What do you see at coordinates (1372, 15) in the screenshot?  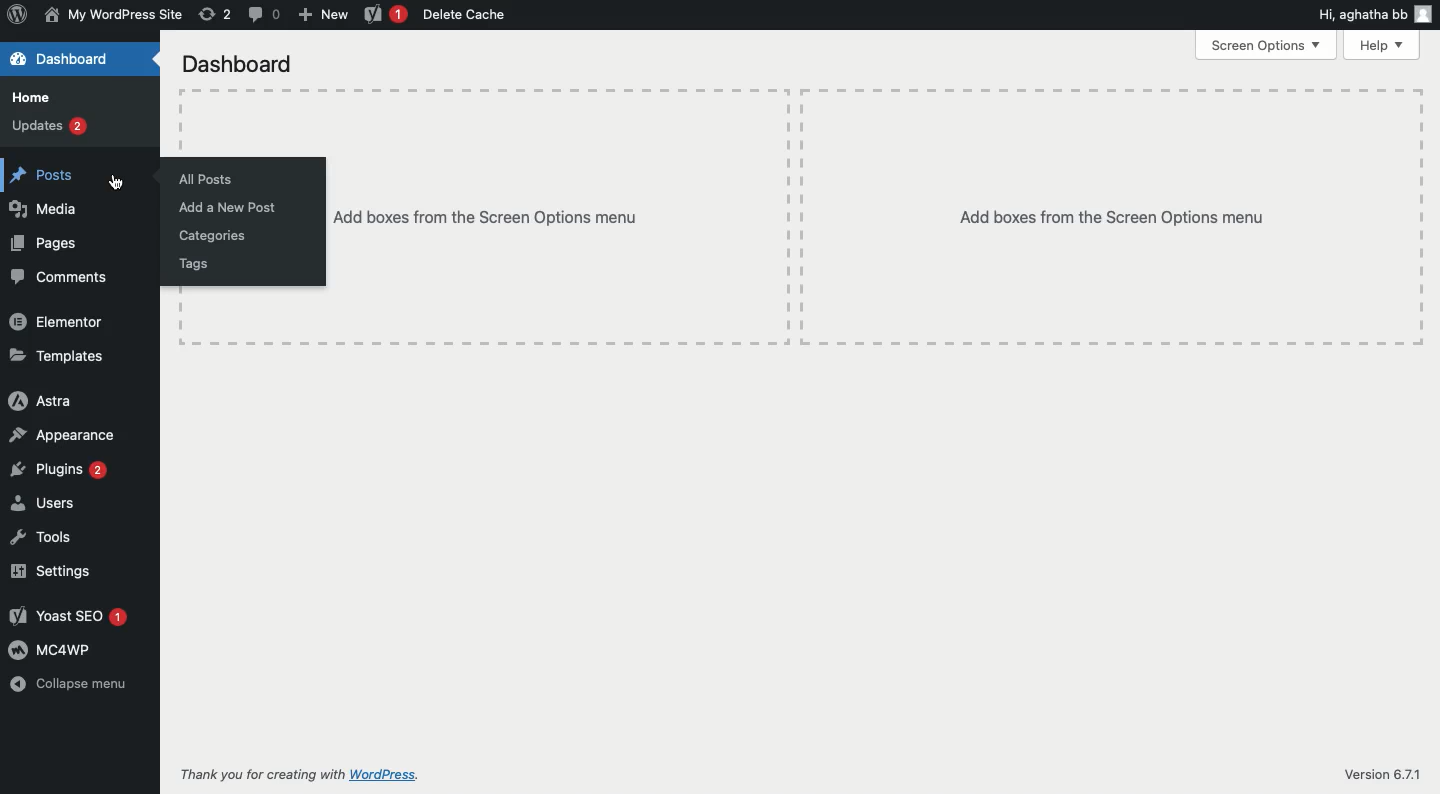 I see `Hi user` at bounding box center [1372, 15].